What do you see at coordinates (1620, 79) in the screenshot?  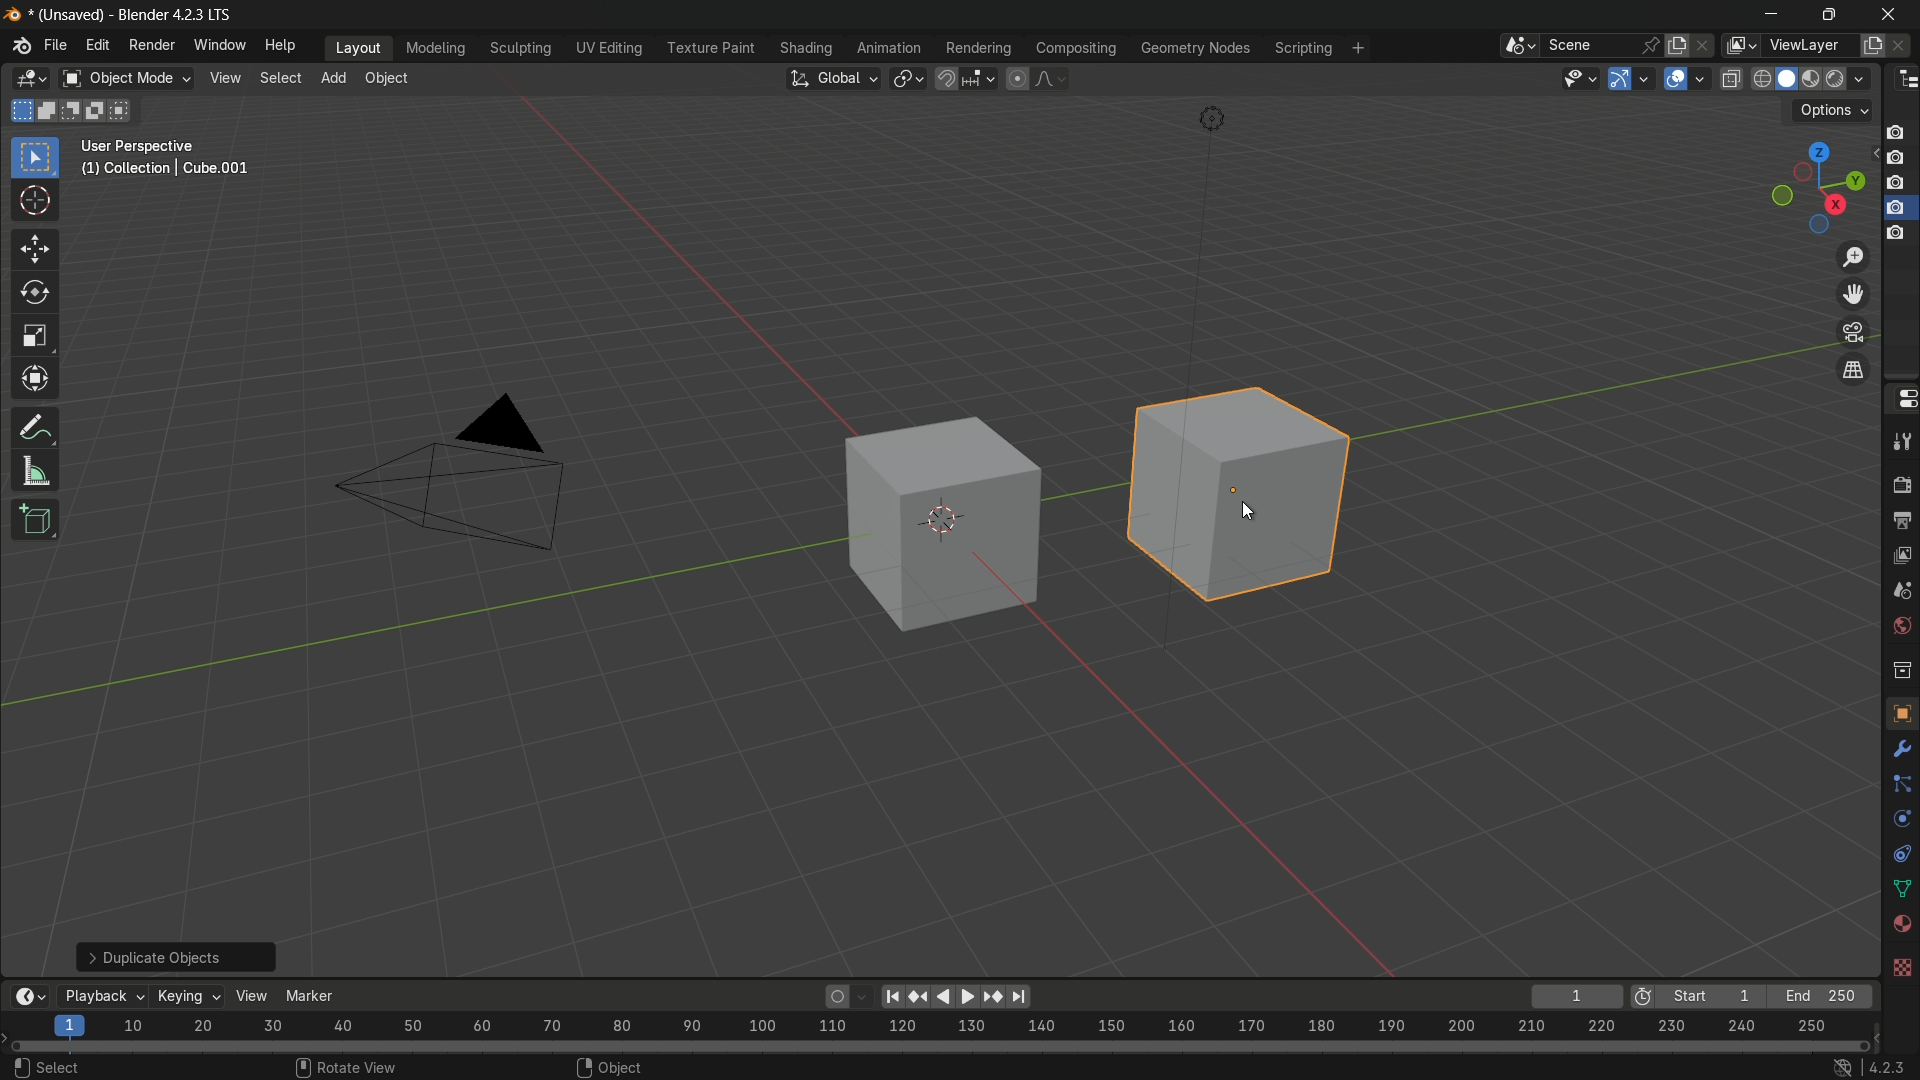 I see `show gizmo` at bounding box center [1620, 79].